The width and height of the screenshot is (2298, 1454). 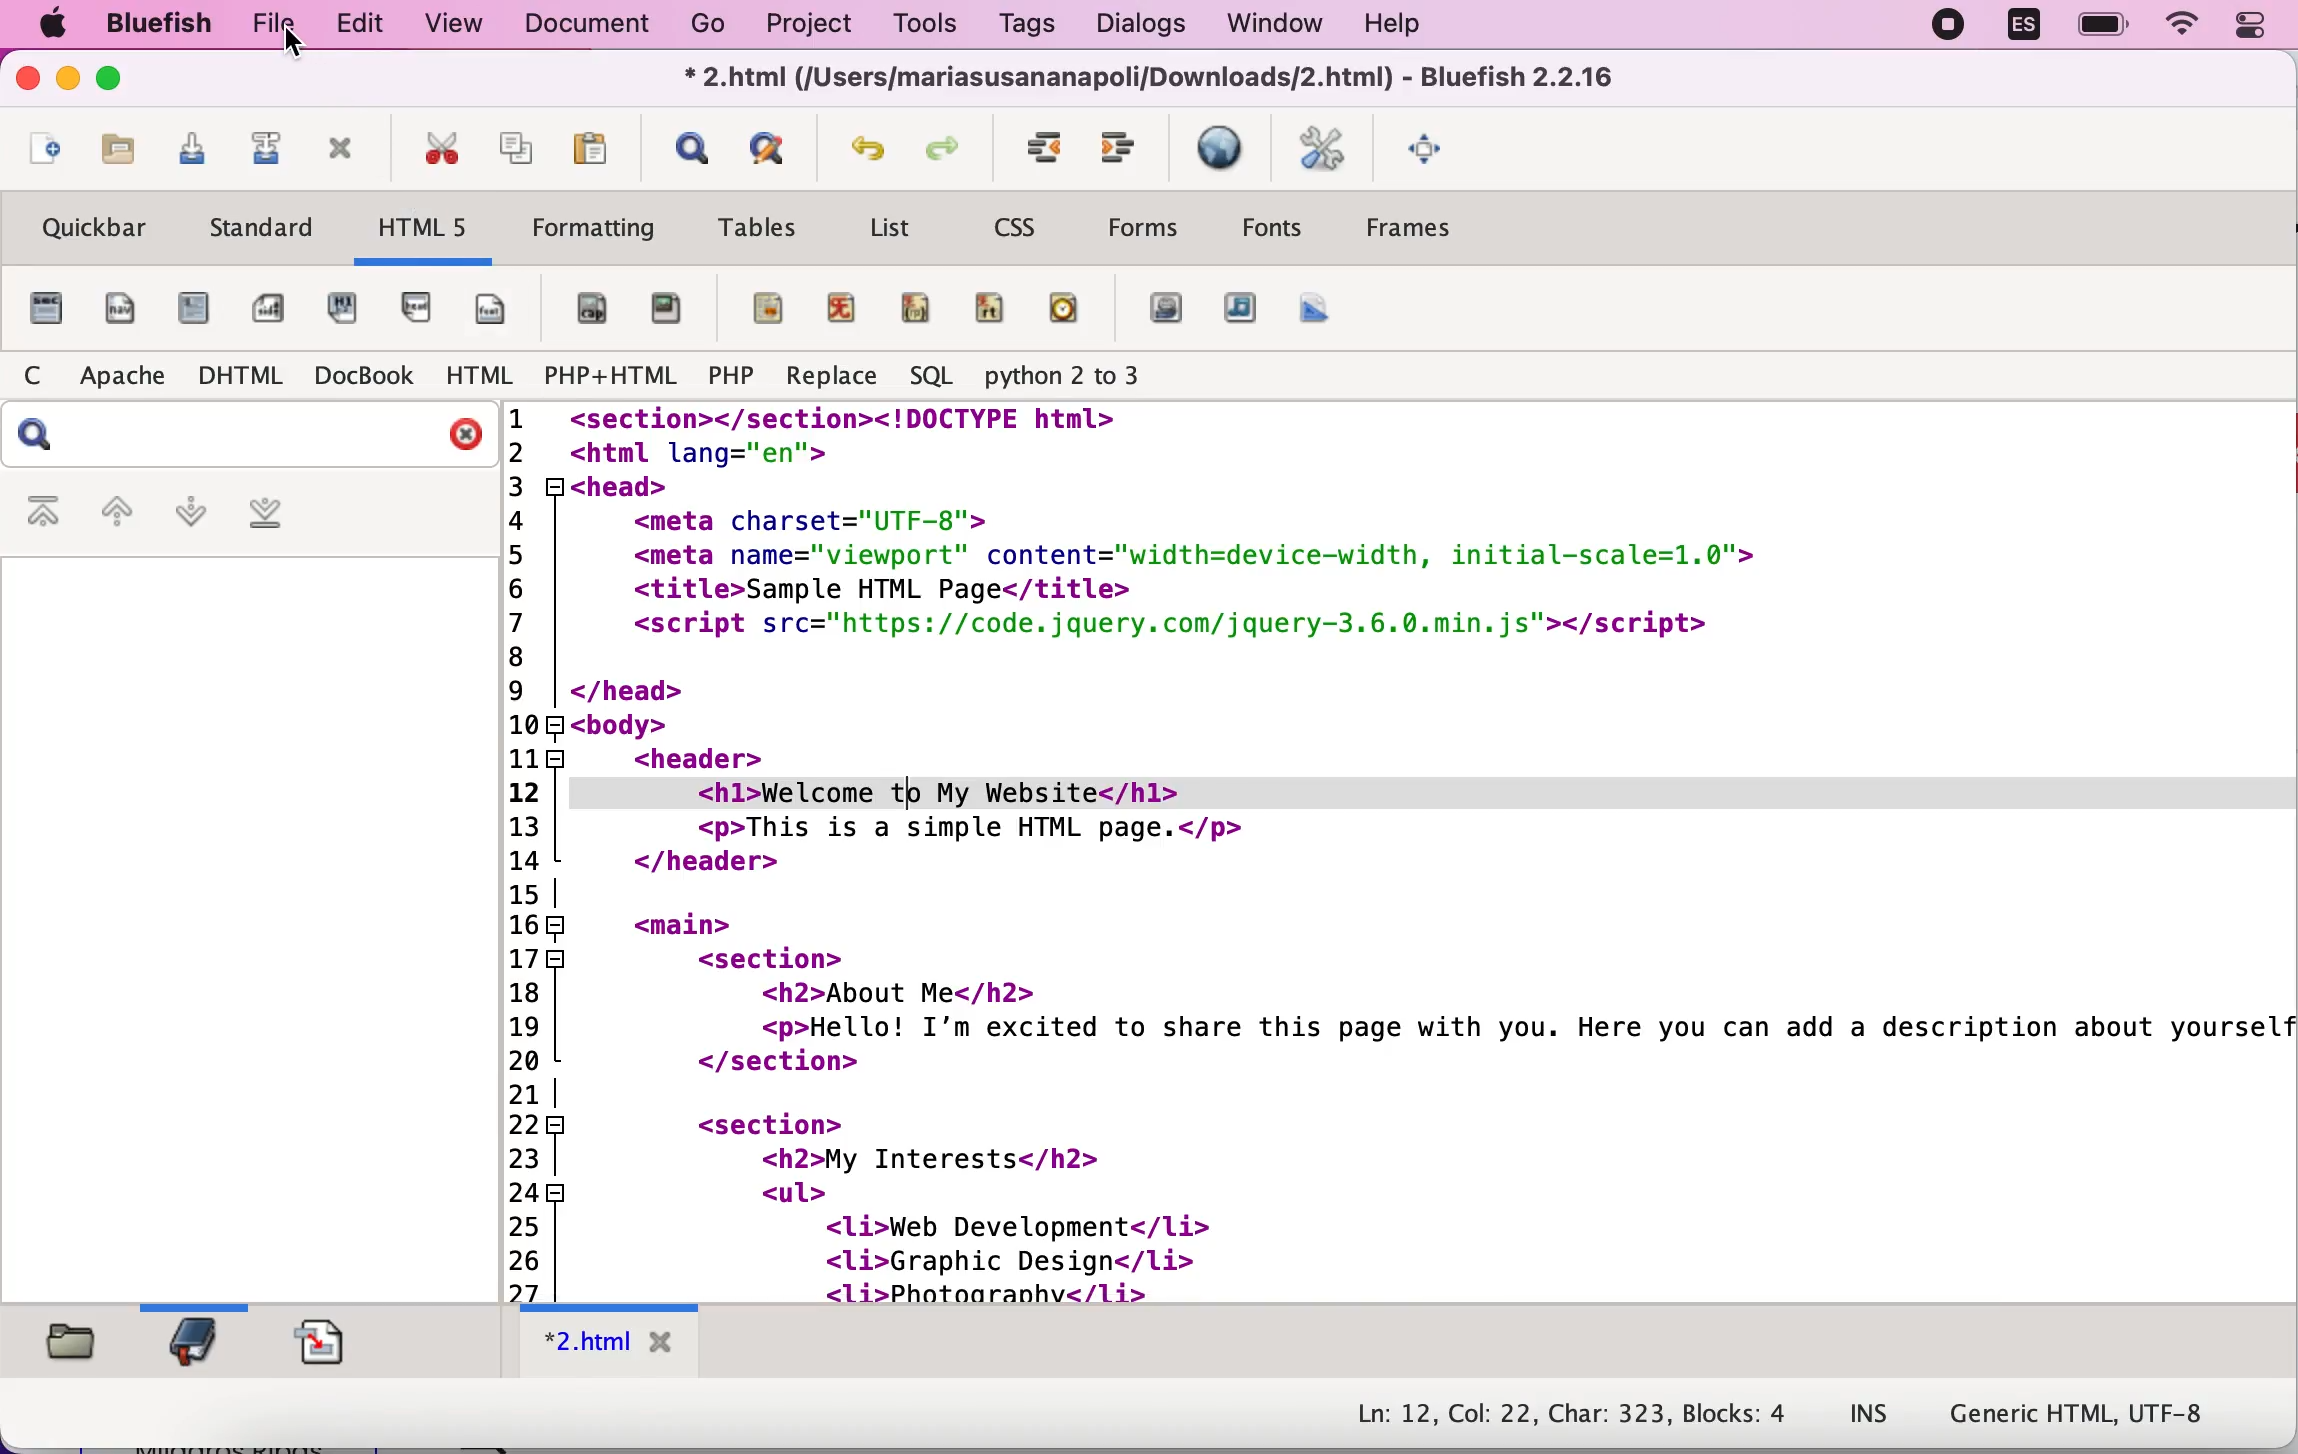 What do you see at coordinates (928, 376) in the screenshot?
I see `sql` at bounding box center [928, 376].